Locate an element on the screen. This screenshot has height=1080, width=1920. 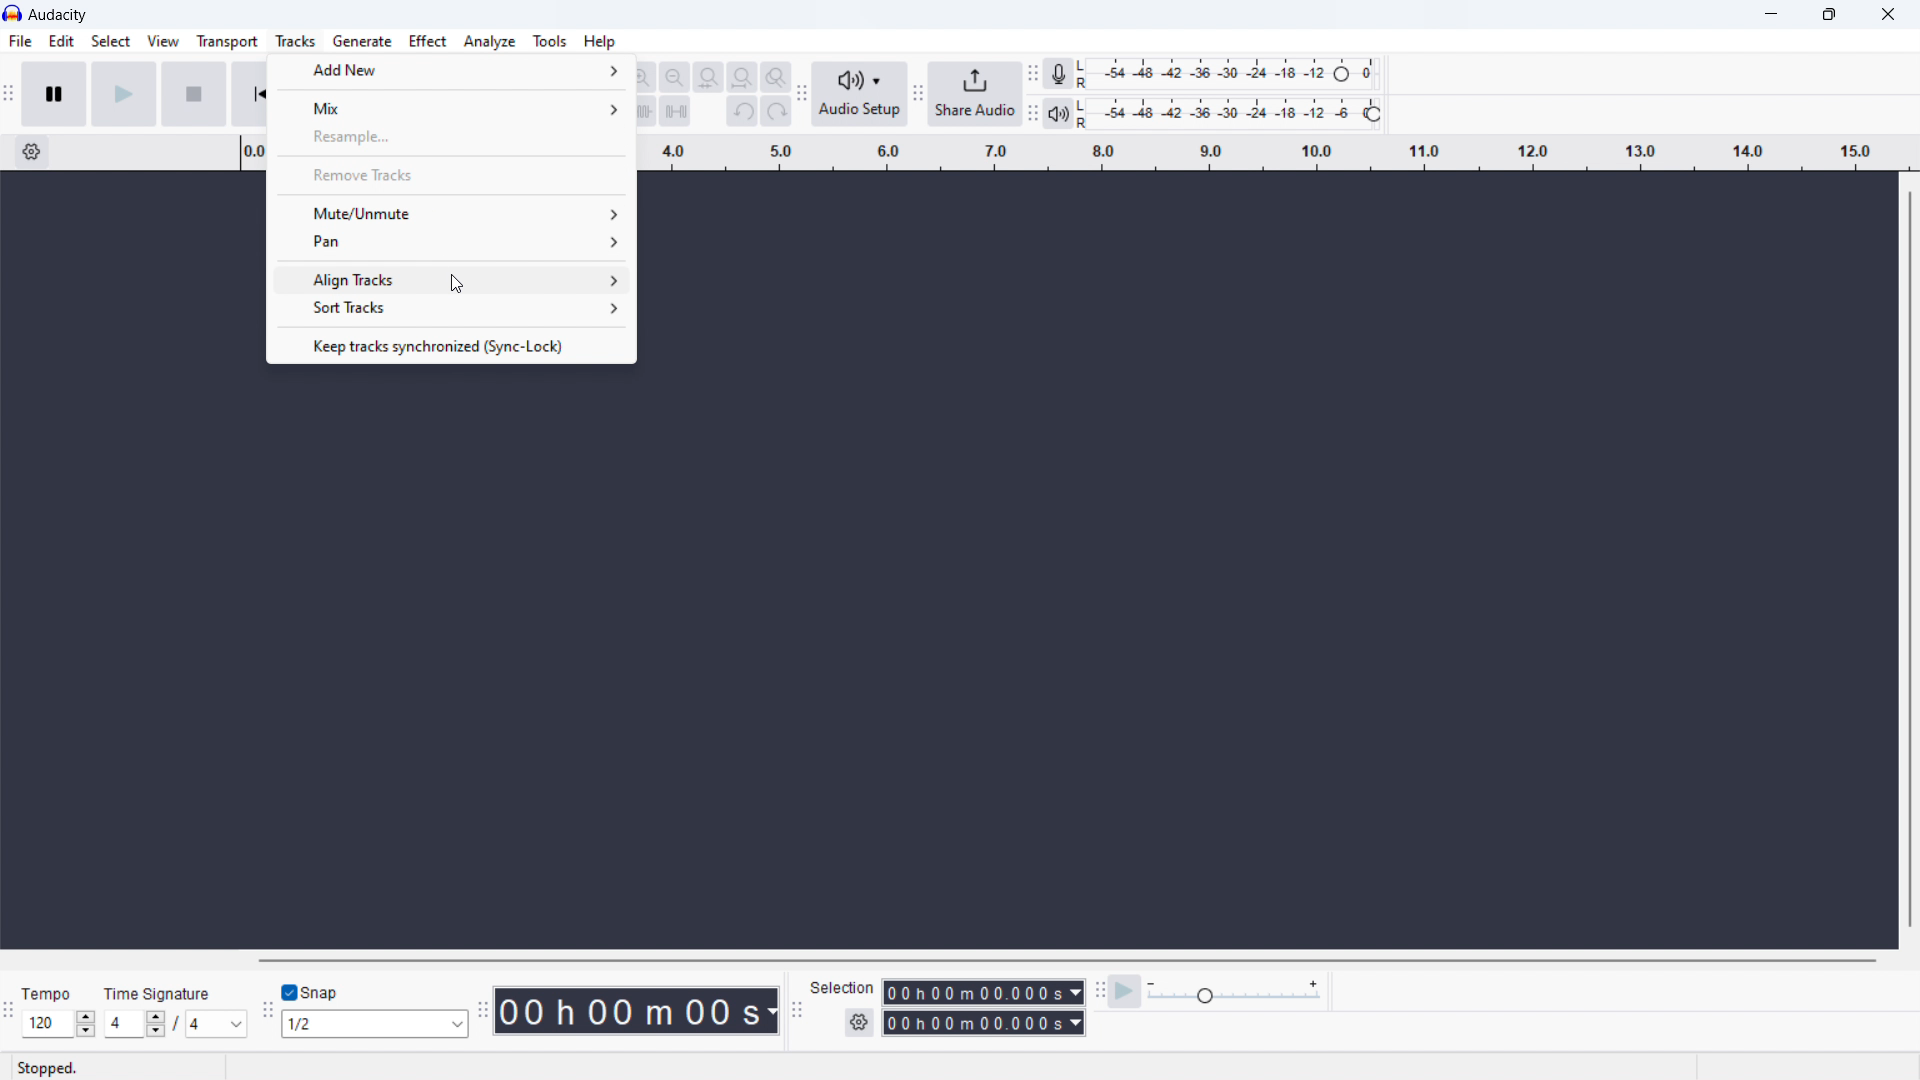
maximize is located at coordinates (1830, 15).